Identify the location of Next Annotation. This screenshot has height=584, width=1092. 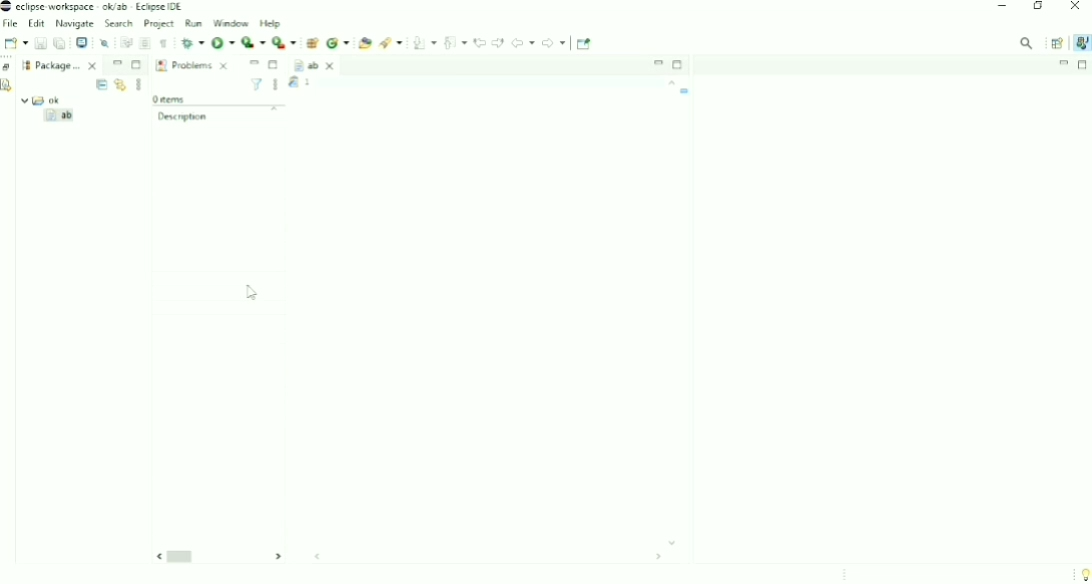
(424, 43).